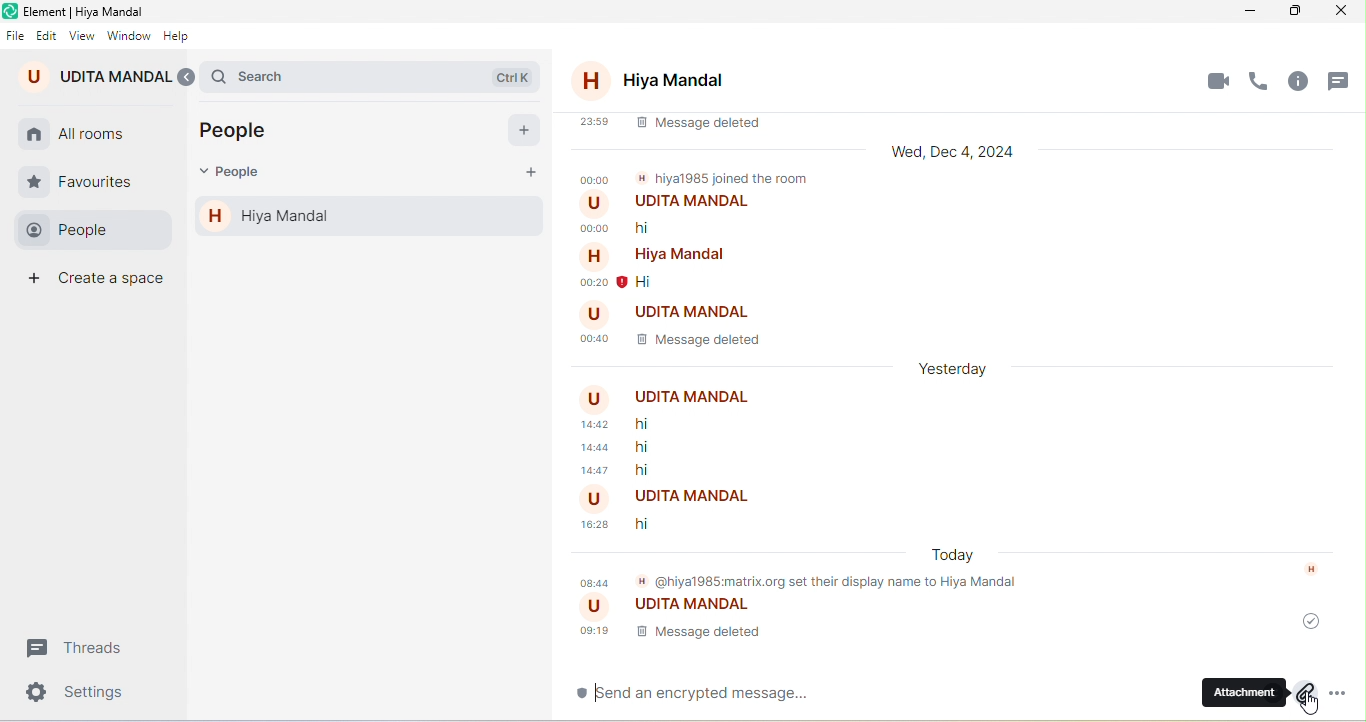  I want to click on udita mandal, so click(96, 75).